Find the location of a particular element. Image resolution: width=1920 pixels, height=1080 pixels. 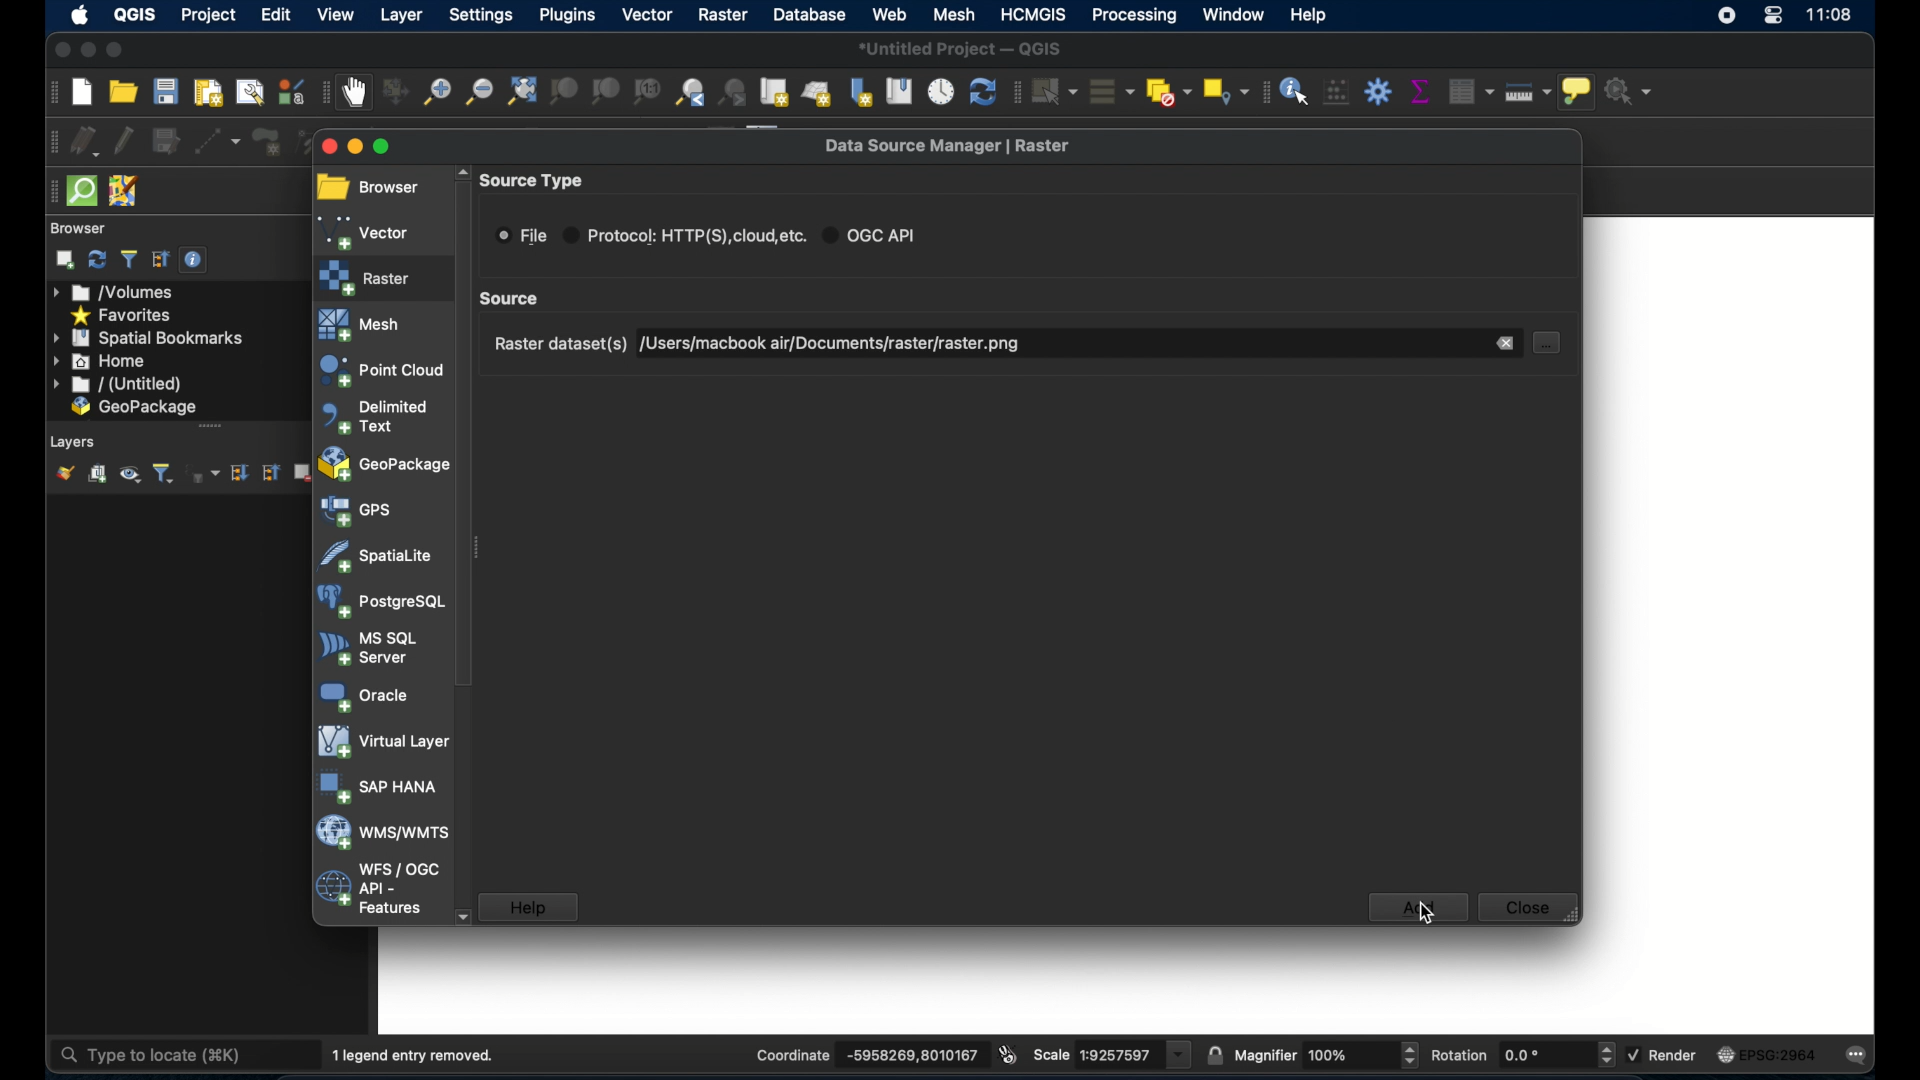

temporal controller panel is located at coordinates (941, 91).